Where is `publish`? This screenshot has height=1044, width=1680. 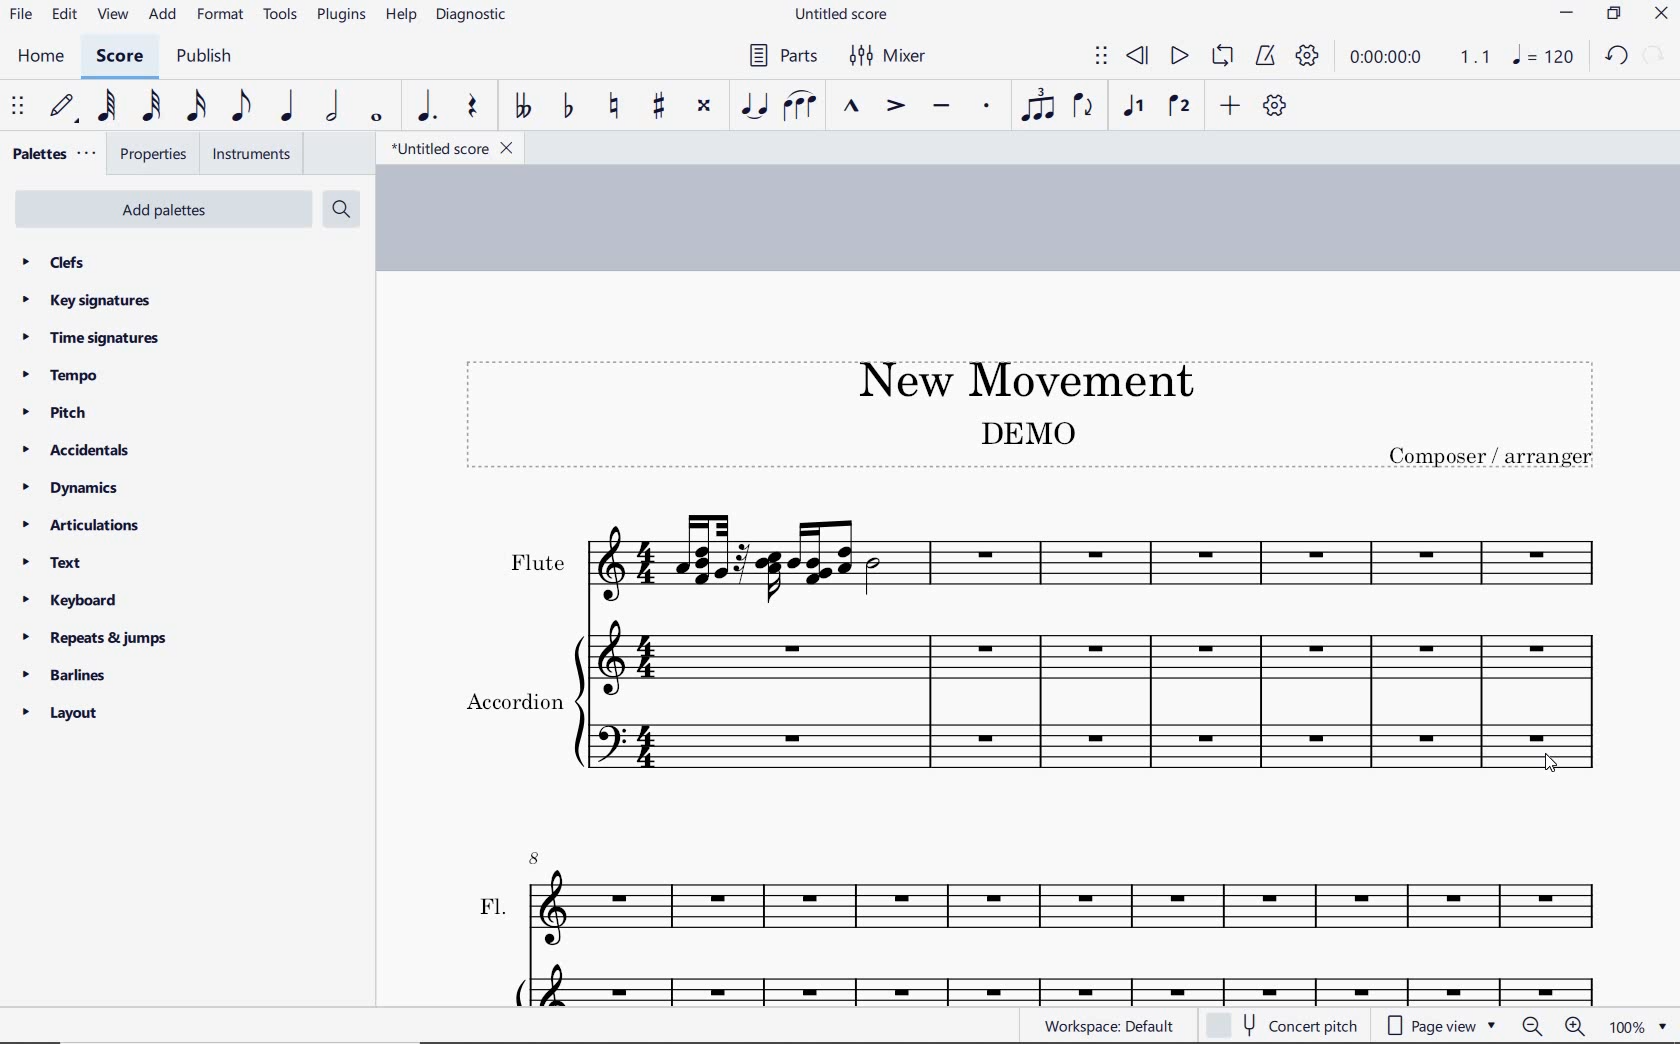
publish is located at coordinates (202, 58).